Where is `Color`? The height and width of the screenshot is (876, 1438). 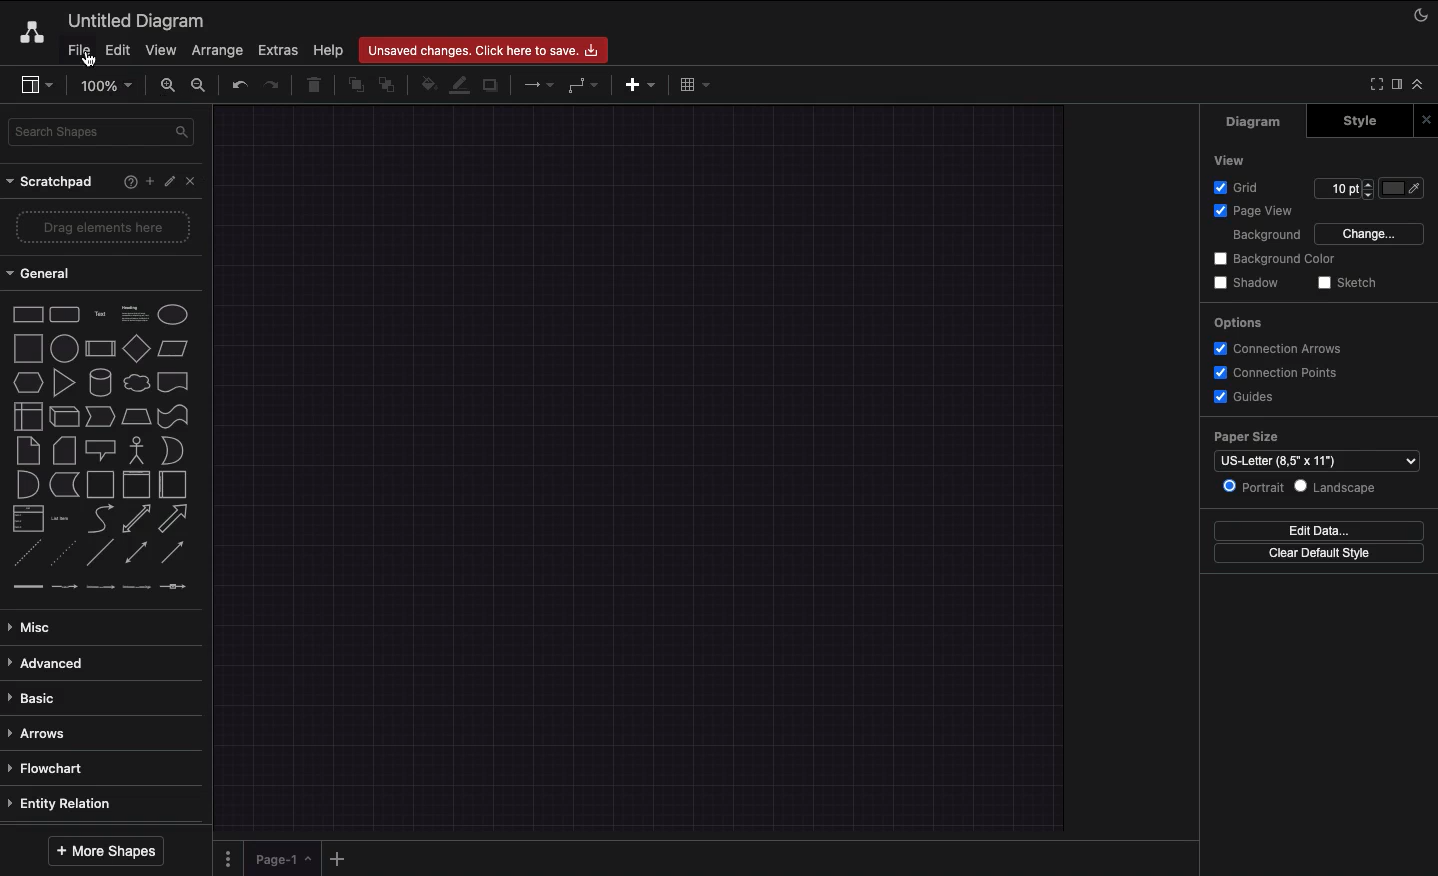
Color is located at coordinates (1404, 187).